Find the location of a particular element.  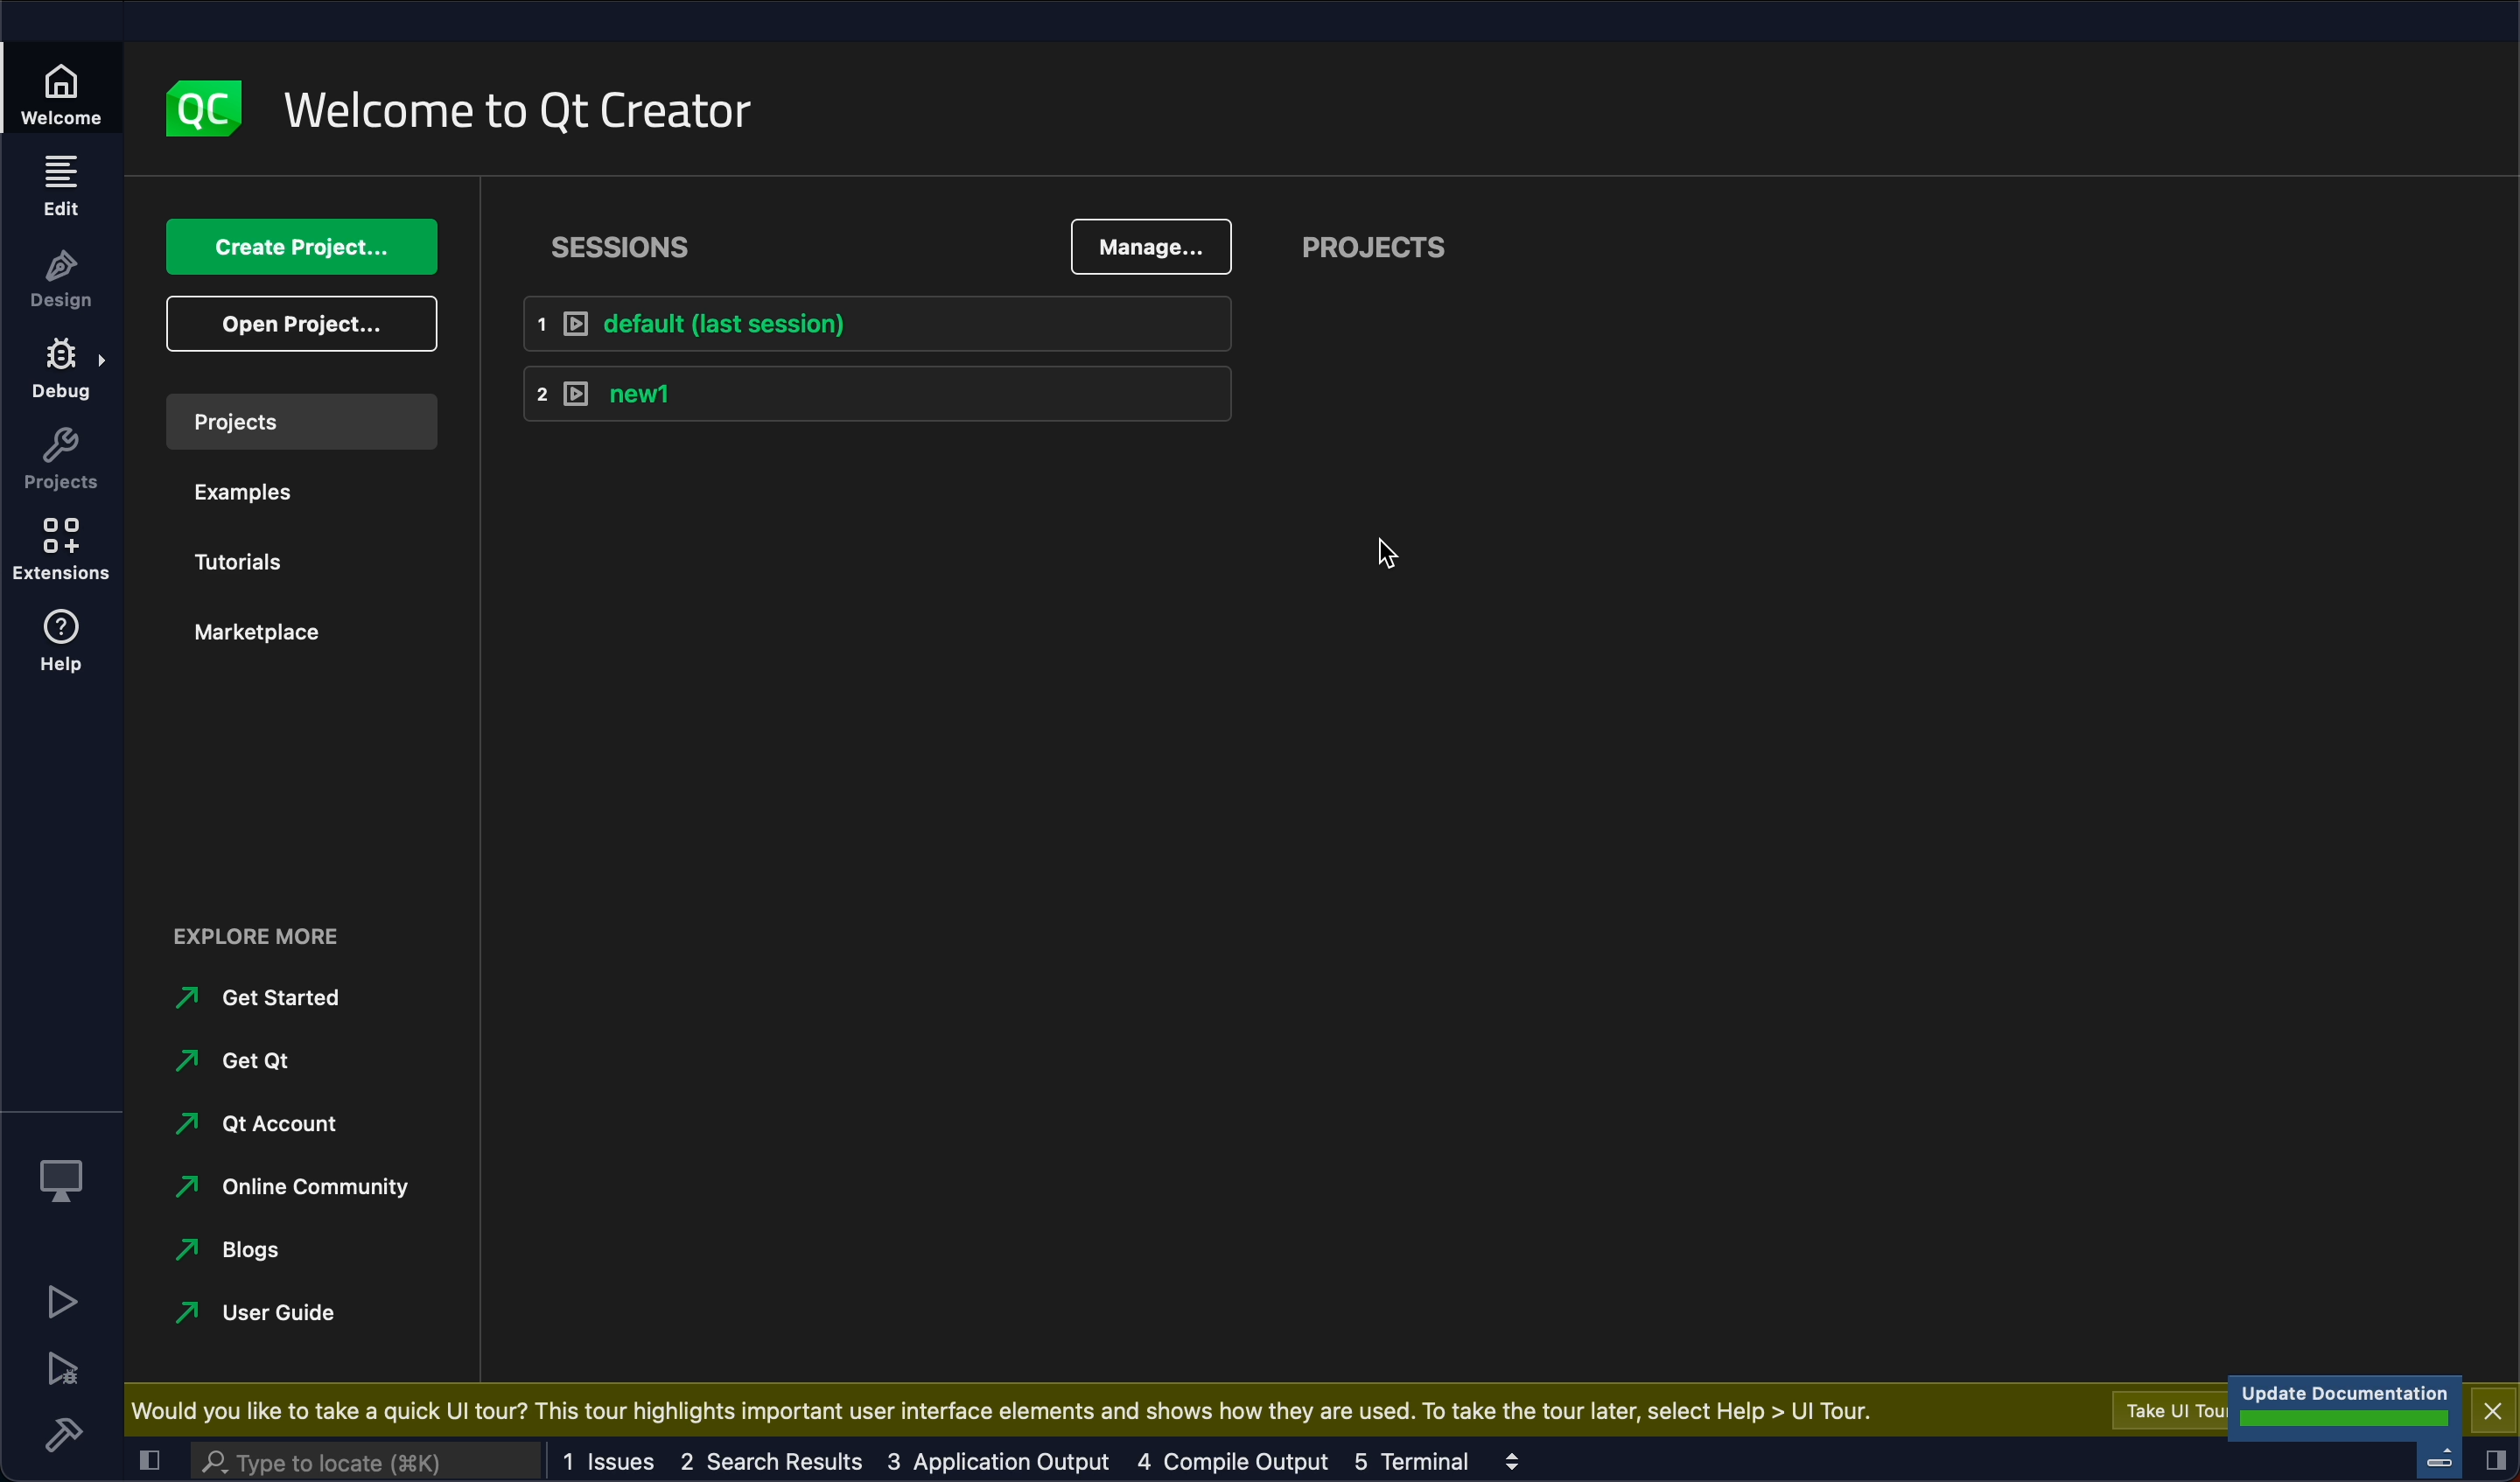

build is located at coordinates (61, 1434).